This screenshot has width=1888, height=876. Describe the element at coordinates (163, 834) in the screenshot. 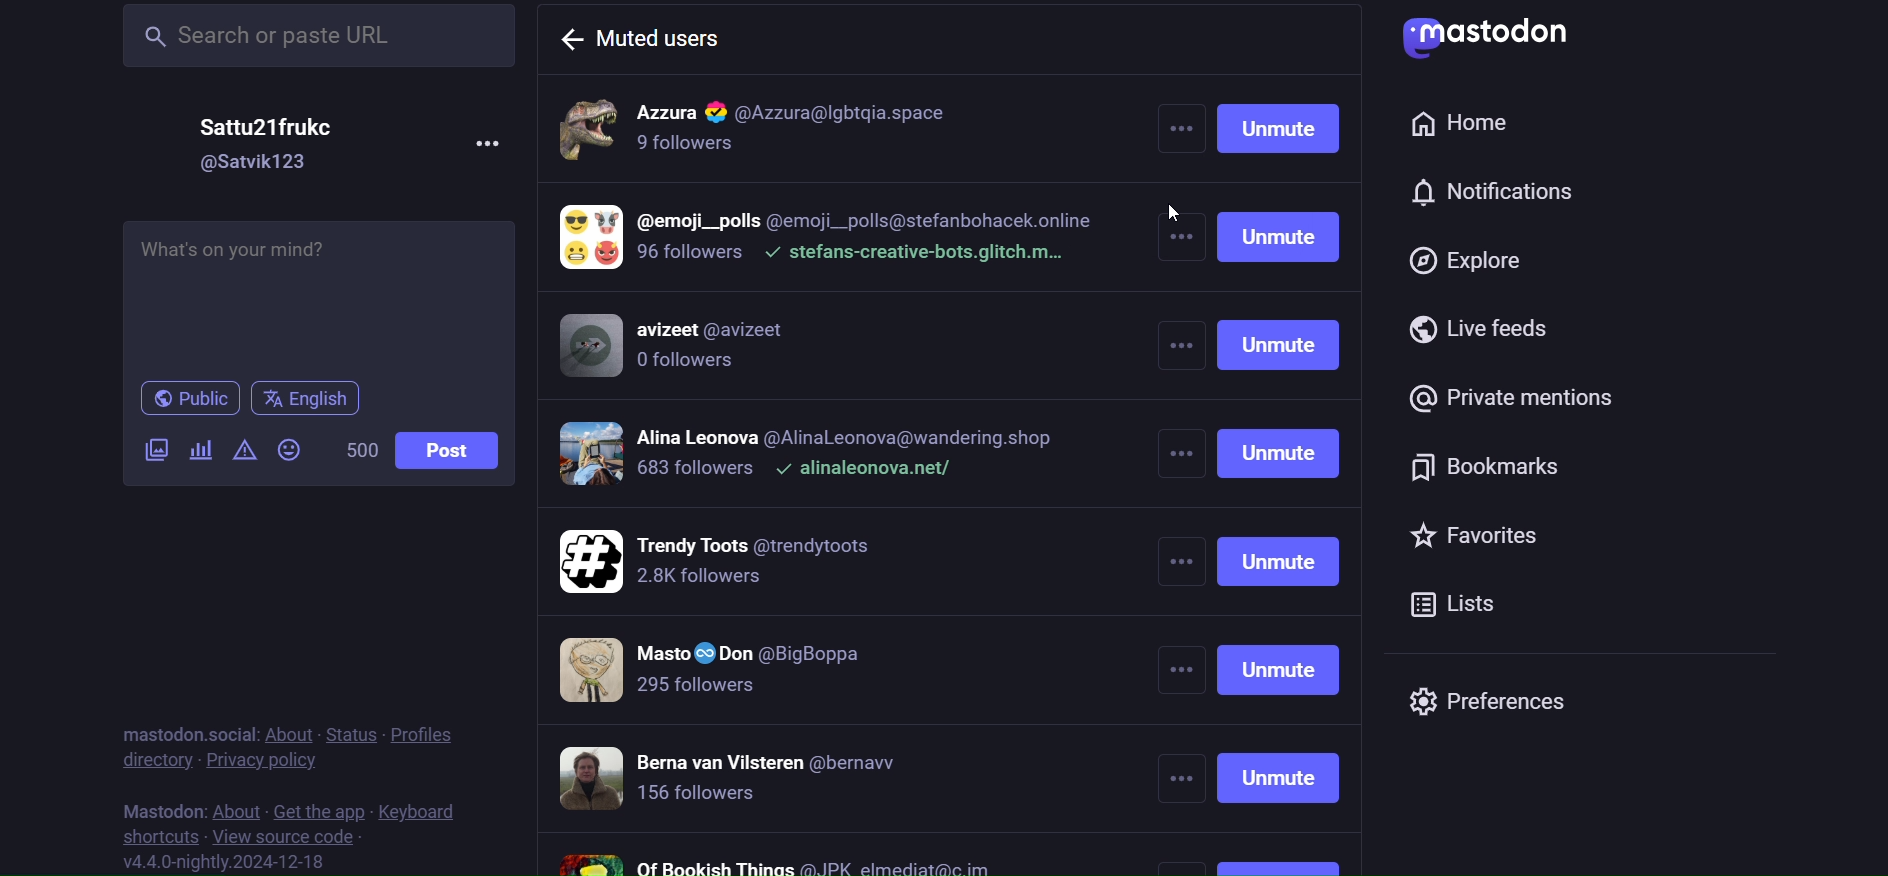

I see `shortcut` at that location.